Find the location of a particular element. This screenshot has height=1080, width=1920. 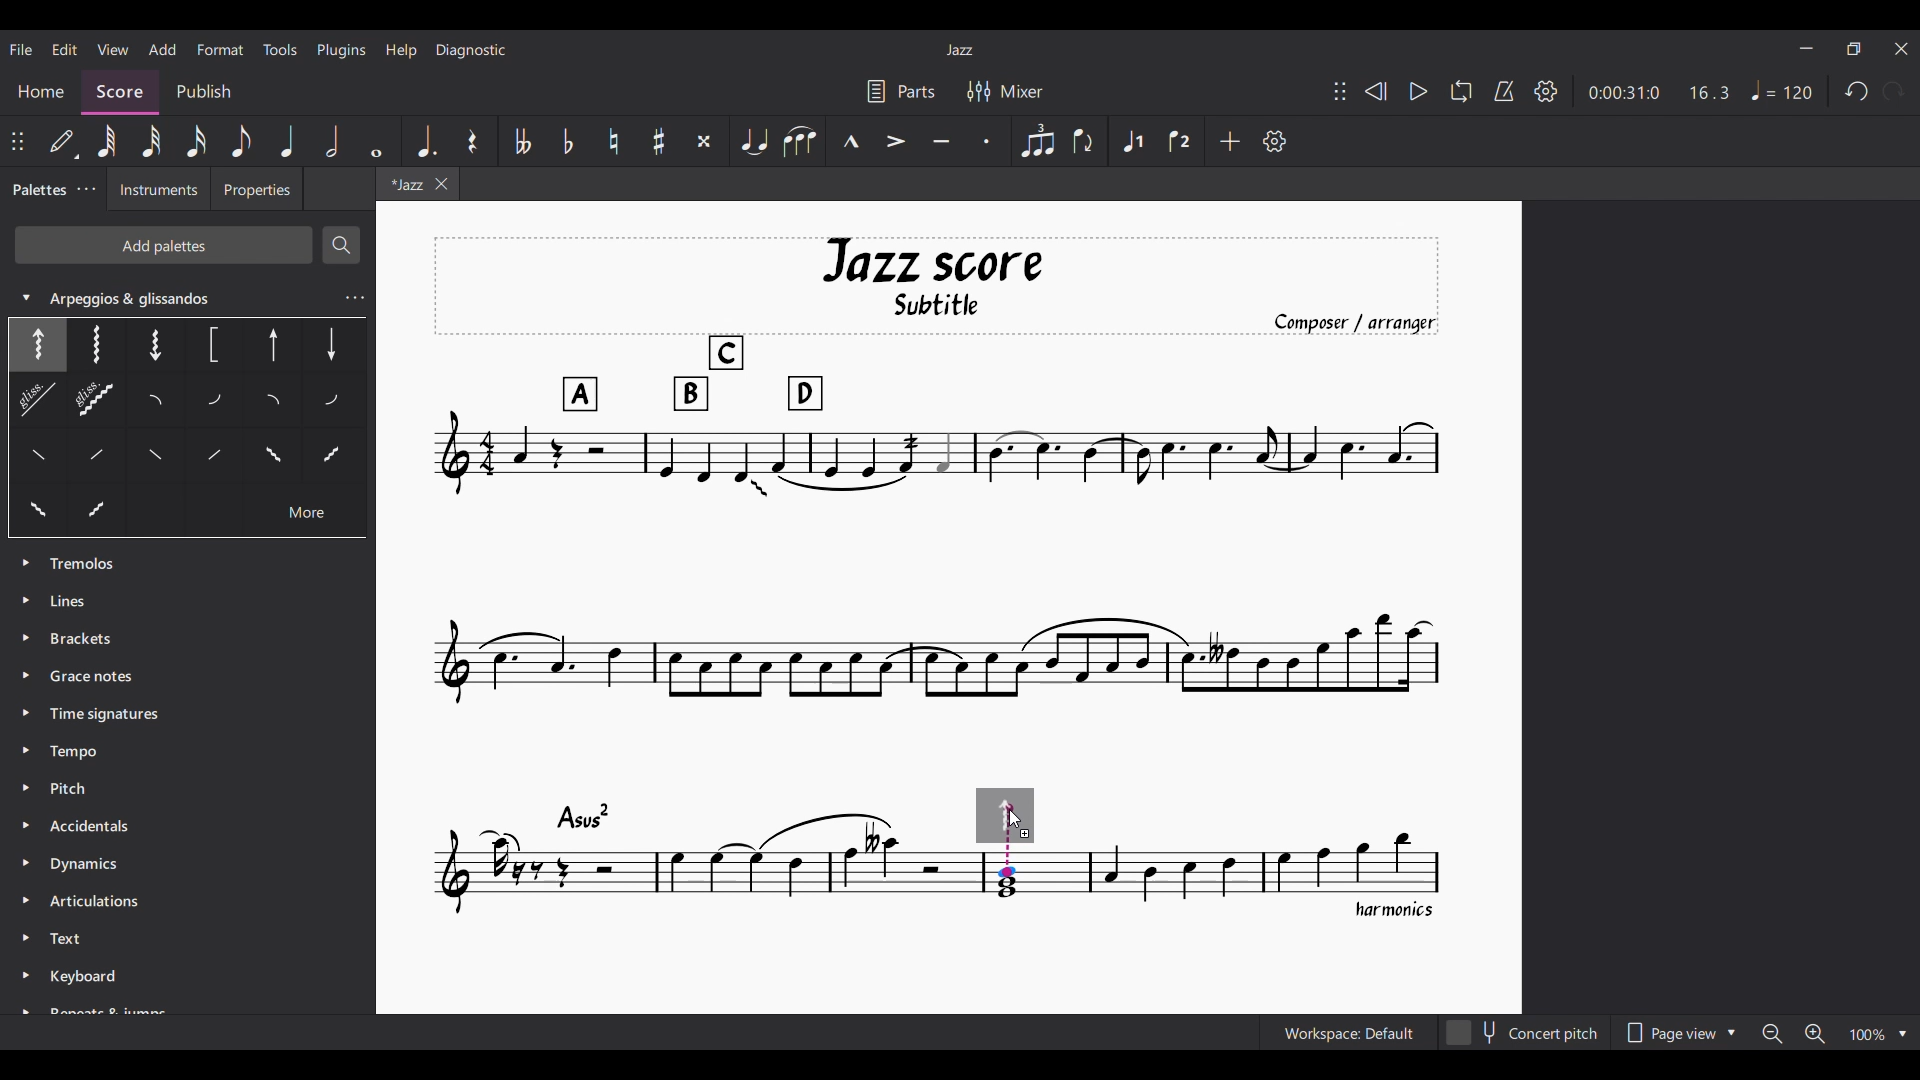

 is located at coordinates (114, 507).